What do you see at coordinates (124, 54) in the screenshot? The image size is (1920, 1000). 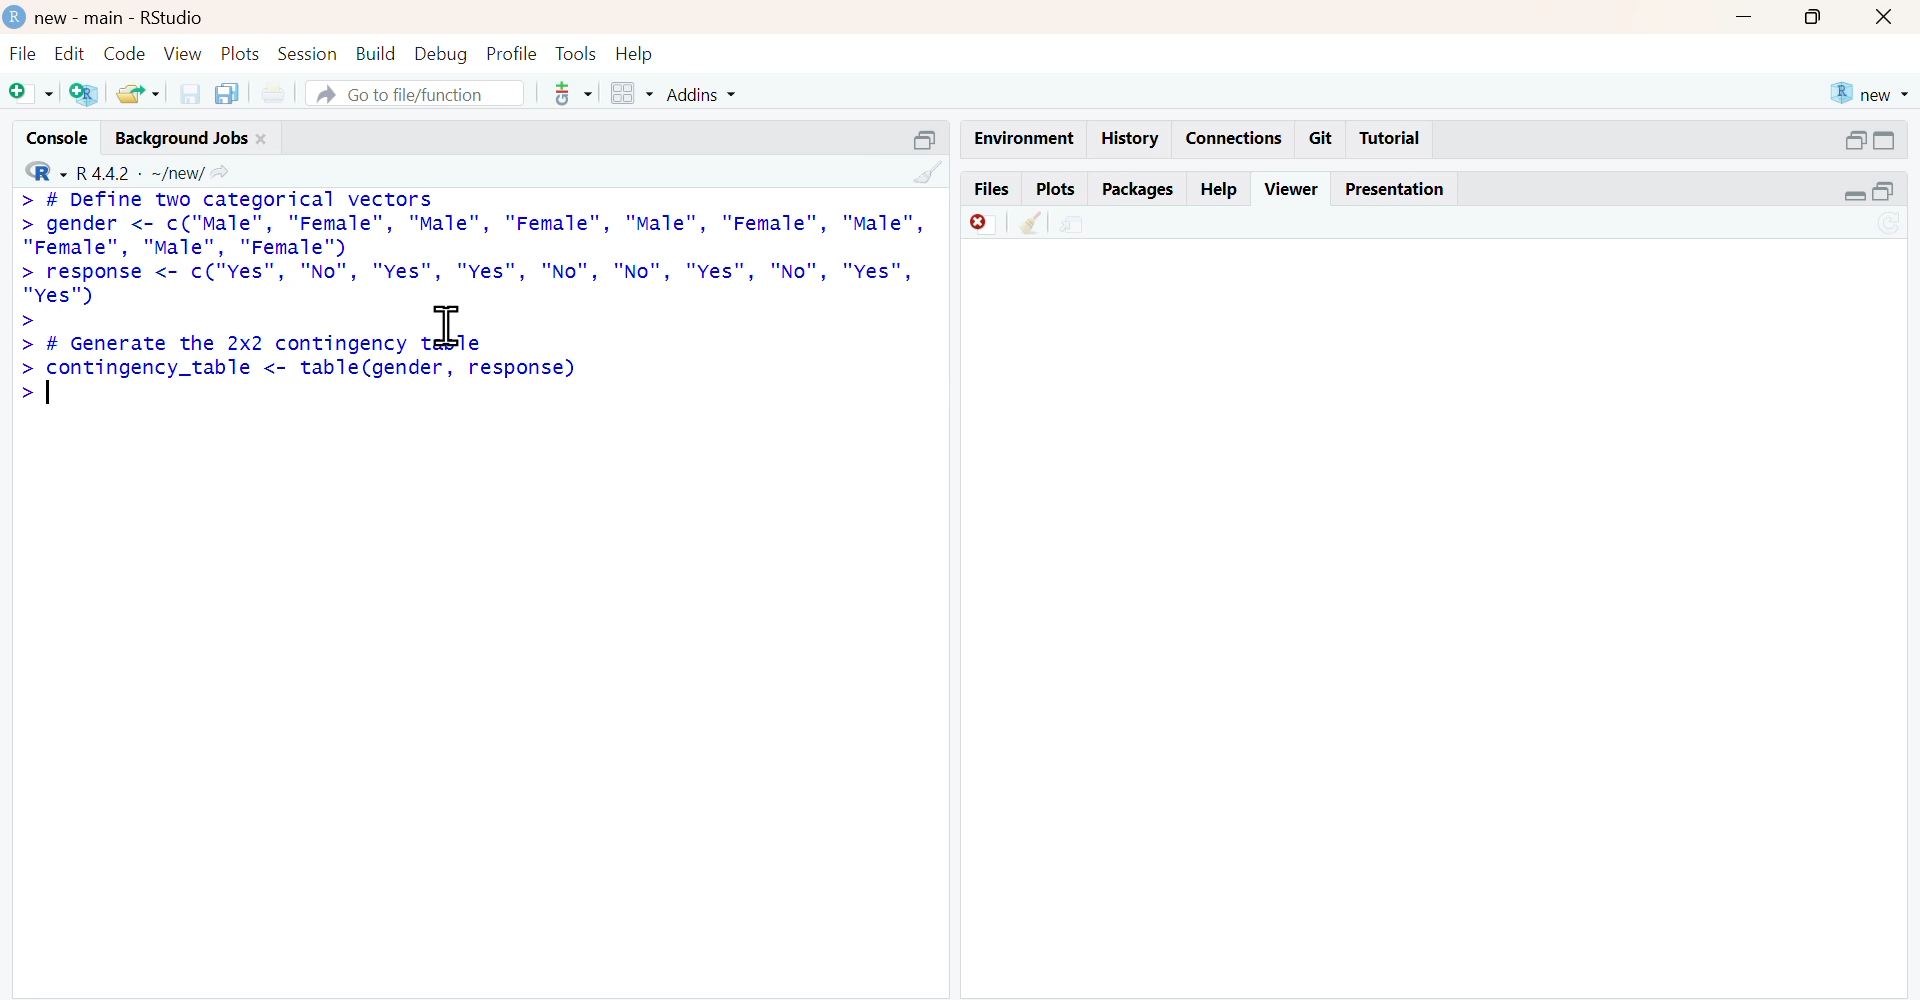 I see `code` at bounding box center [124, 54].